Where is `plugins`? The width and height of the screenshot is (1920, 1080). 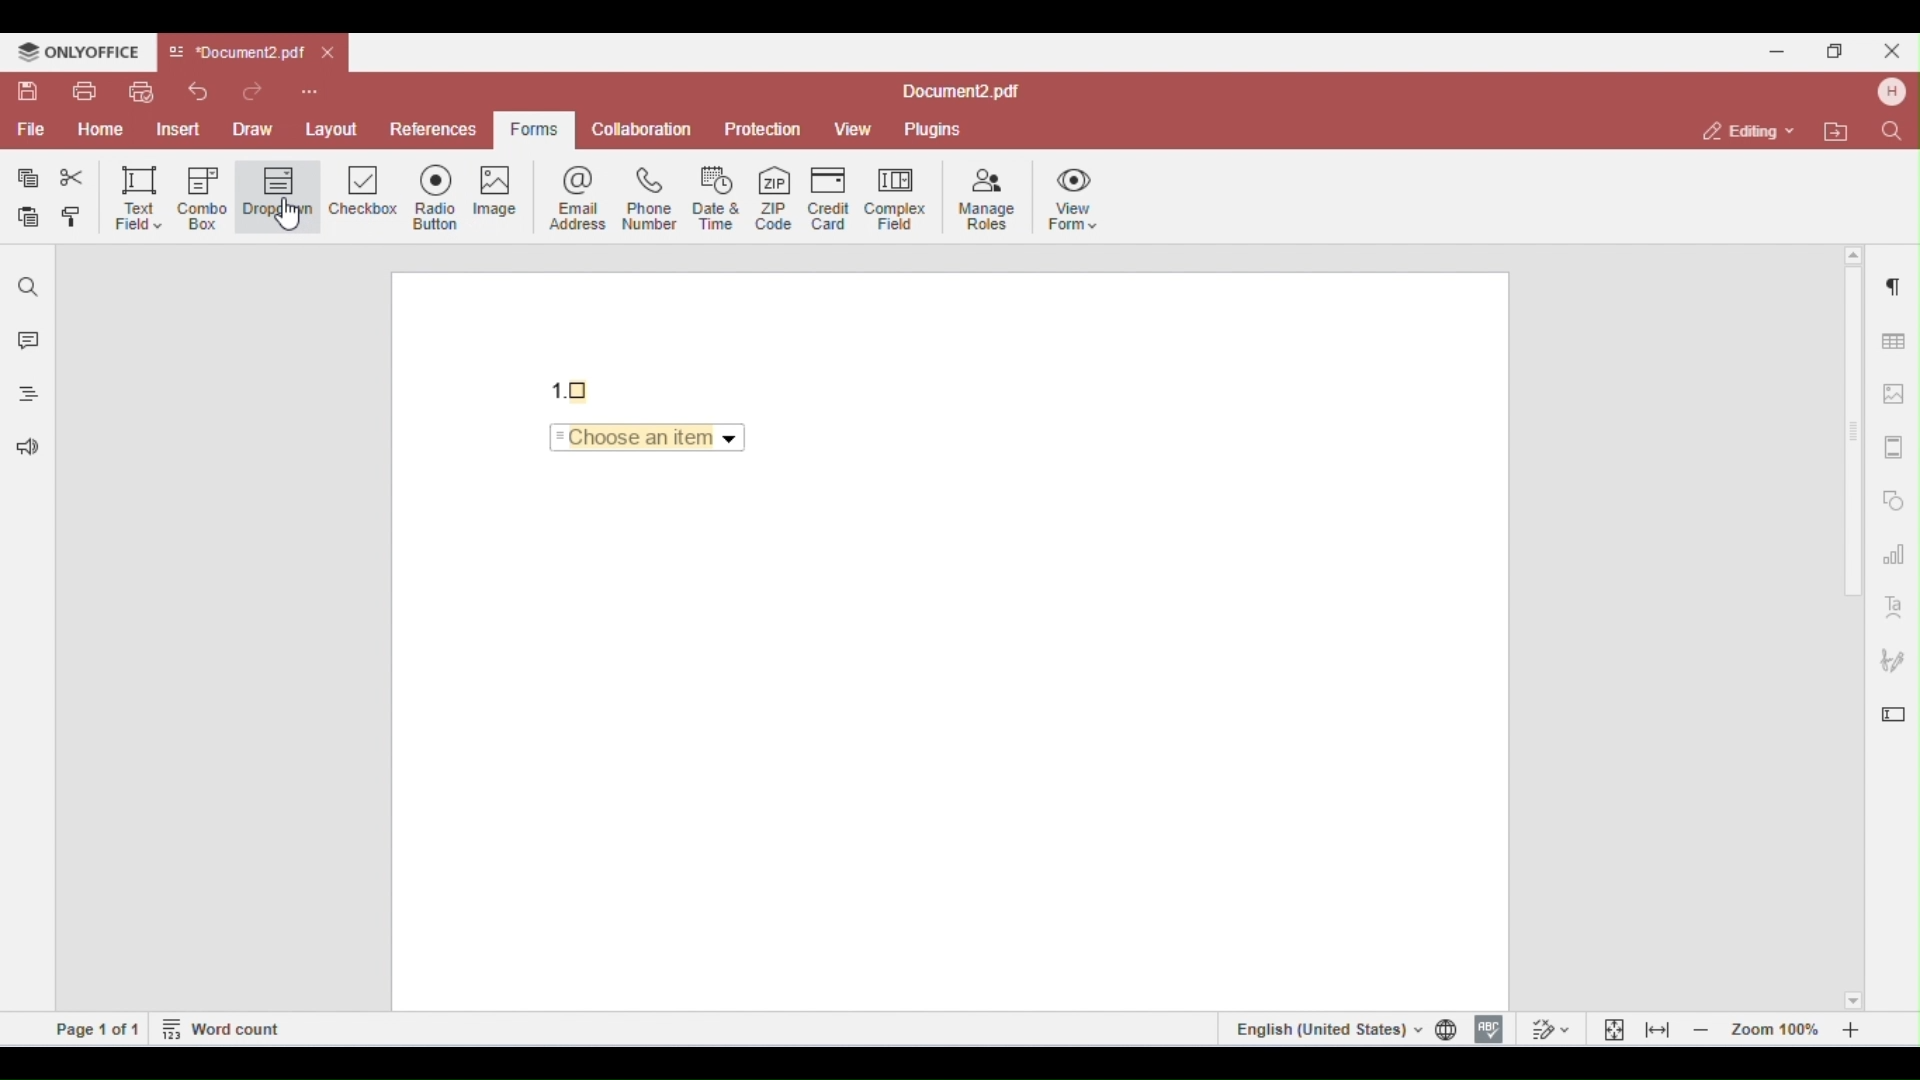
plugins is located at coordinates (931, 130).